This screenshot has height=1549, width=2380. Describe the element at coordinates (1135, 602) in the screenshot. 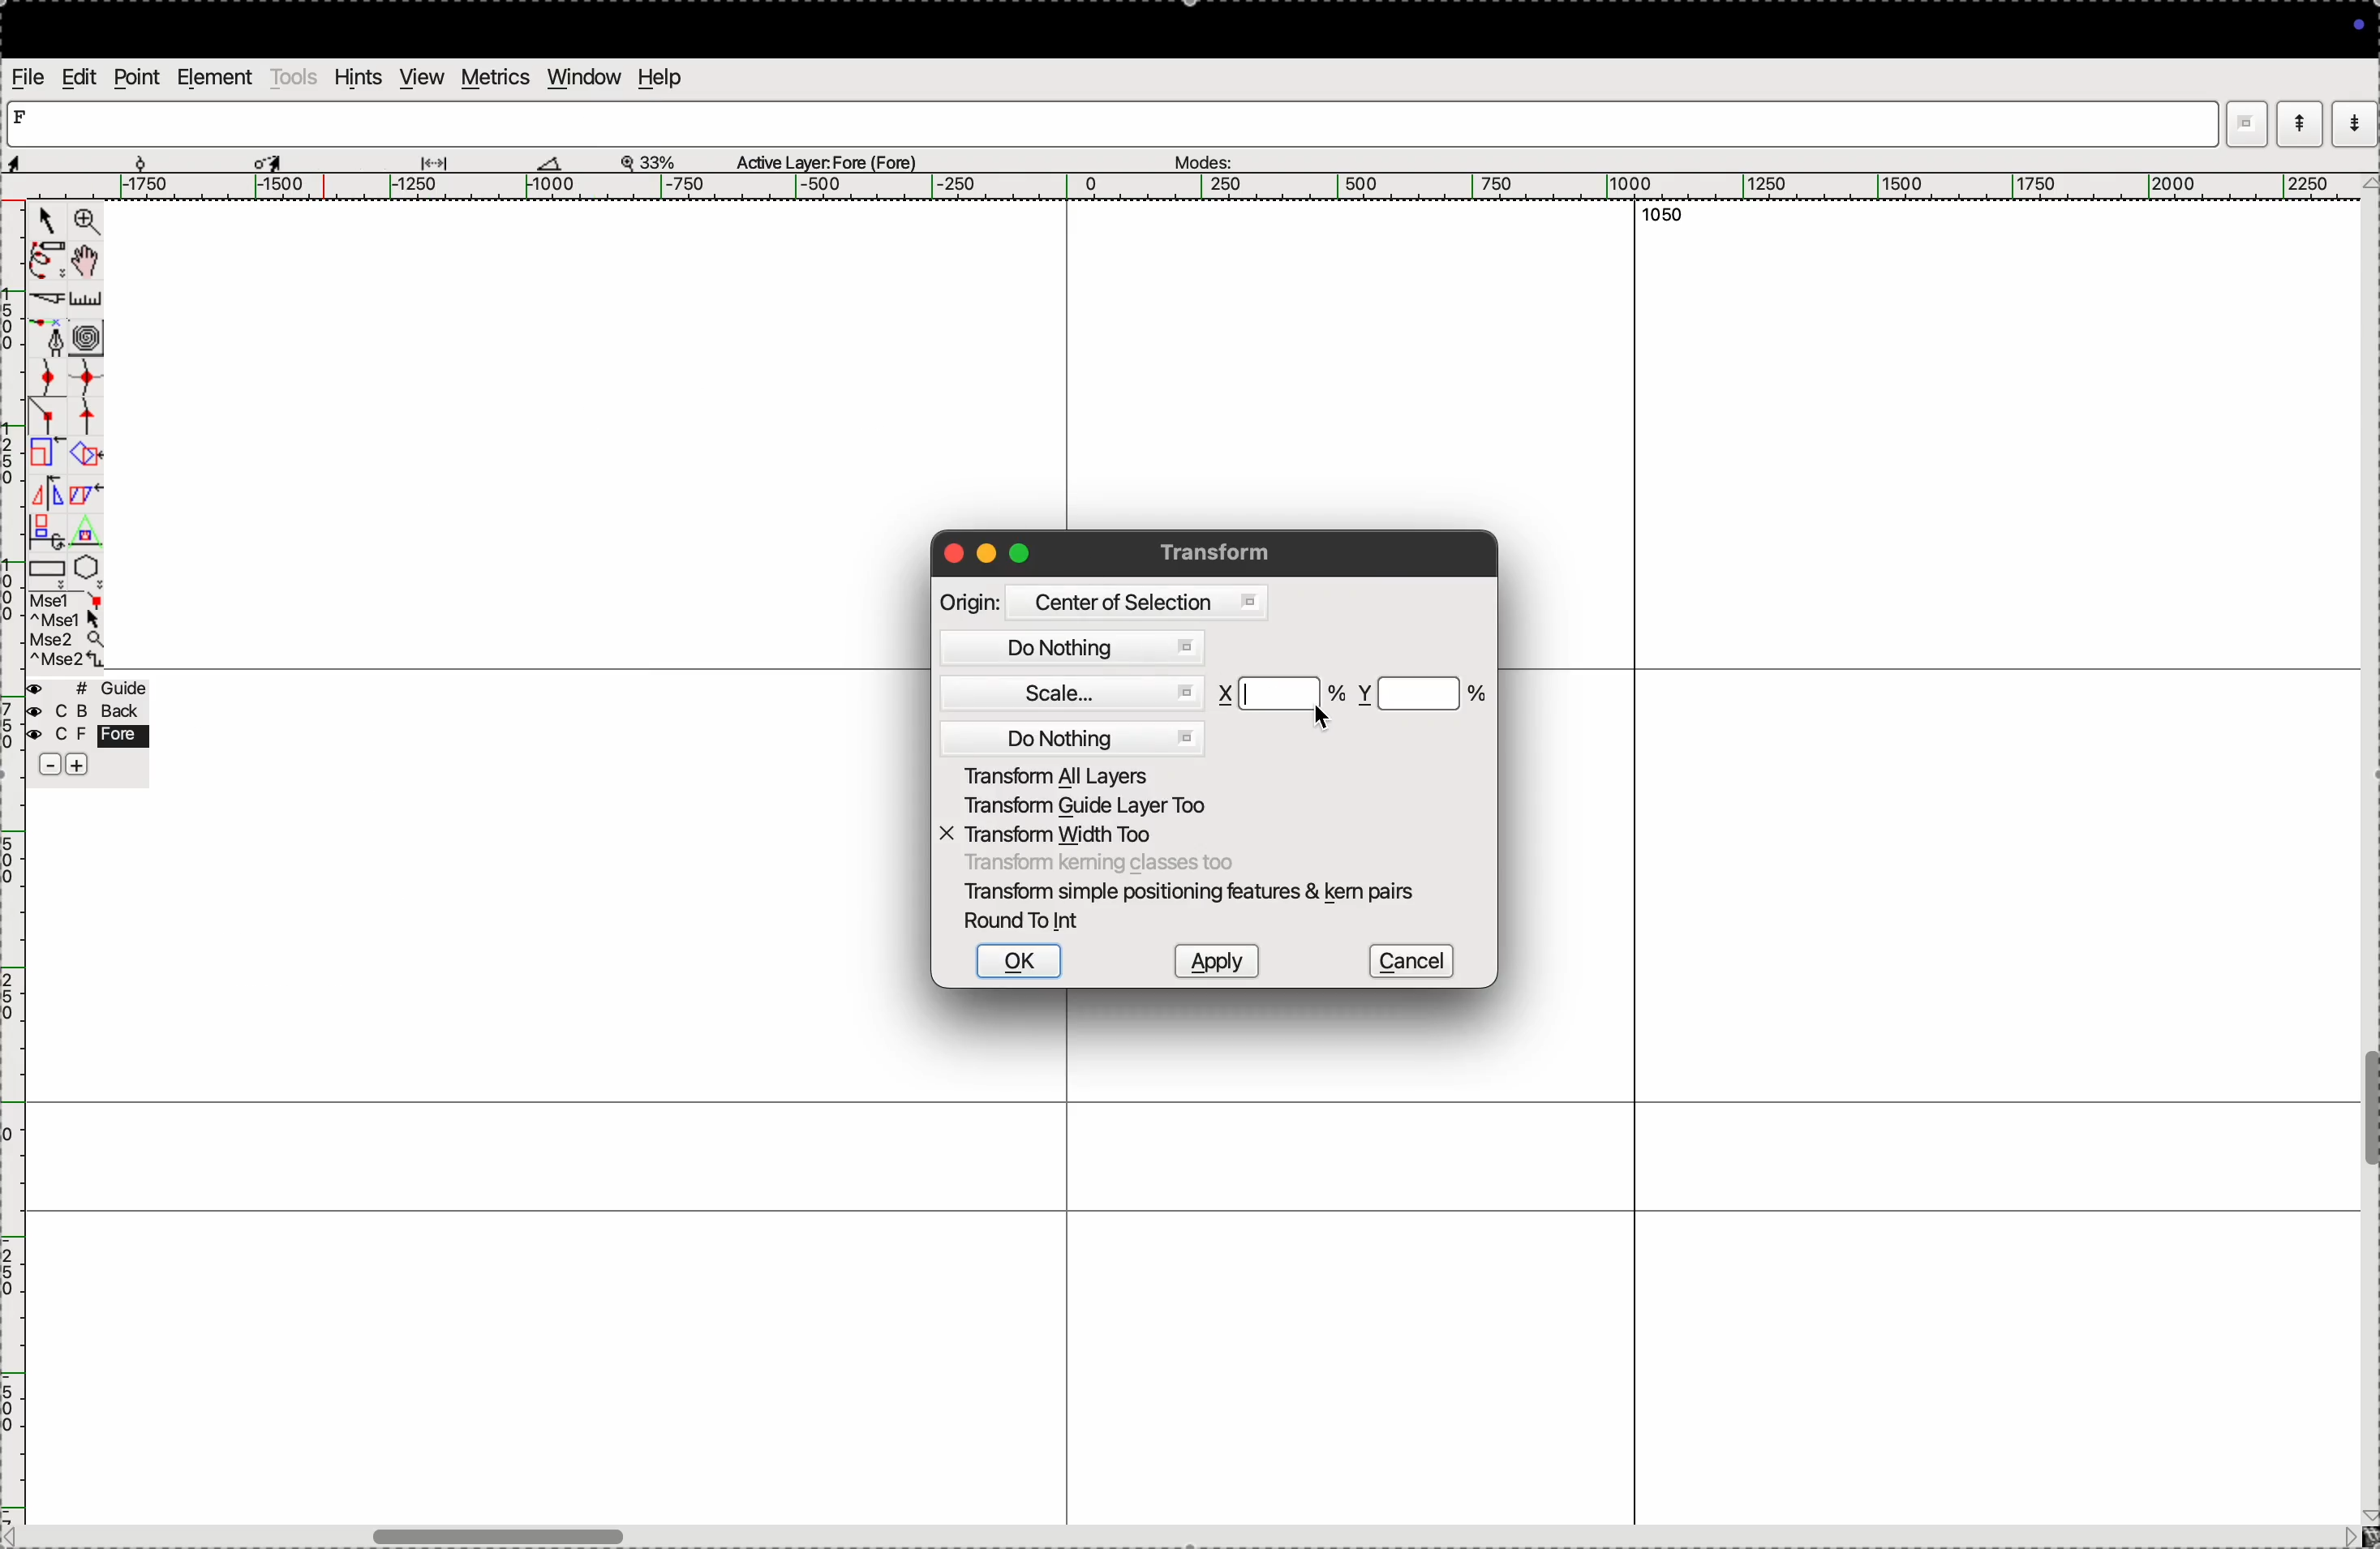

I see `centre of selsection` at that location.